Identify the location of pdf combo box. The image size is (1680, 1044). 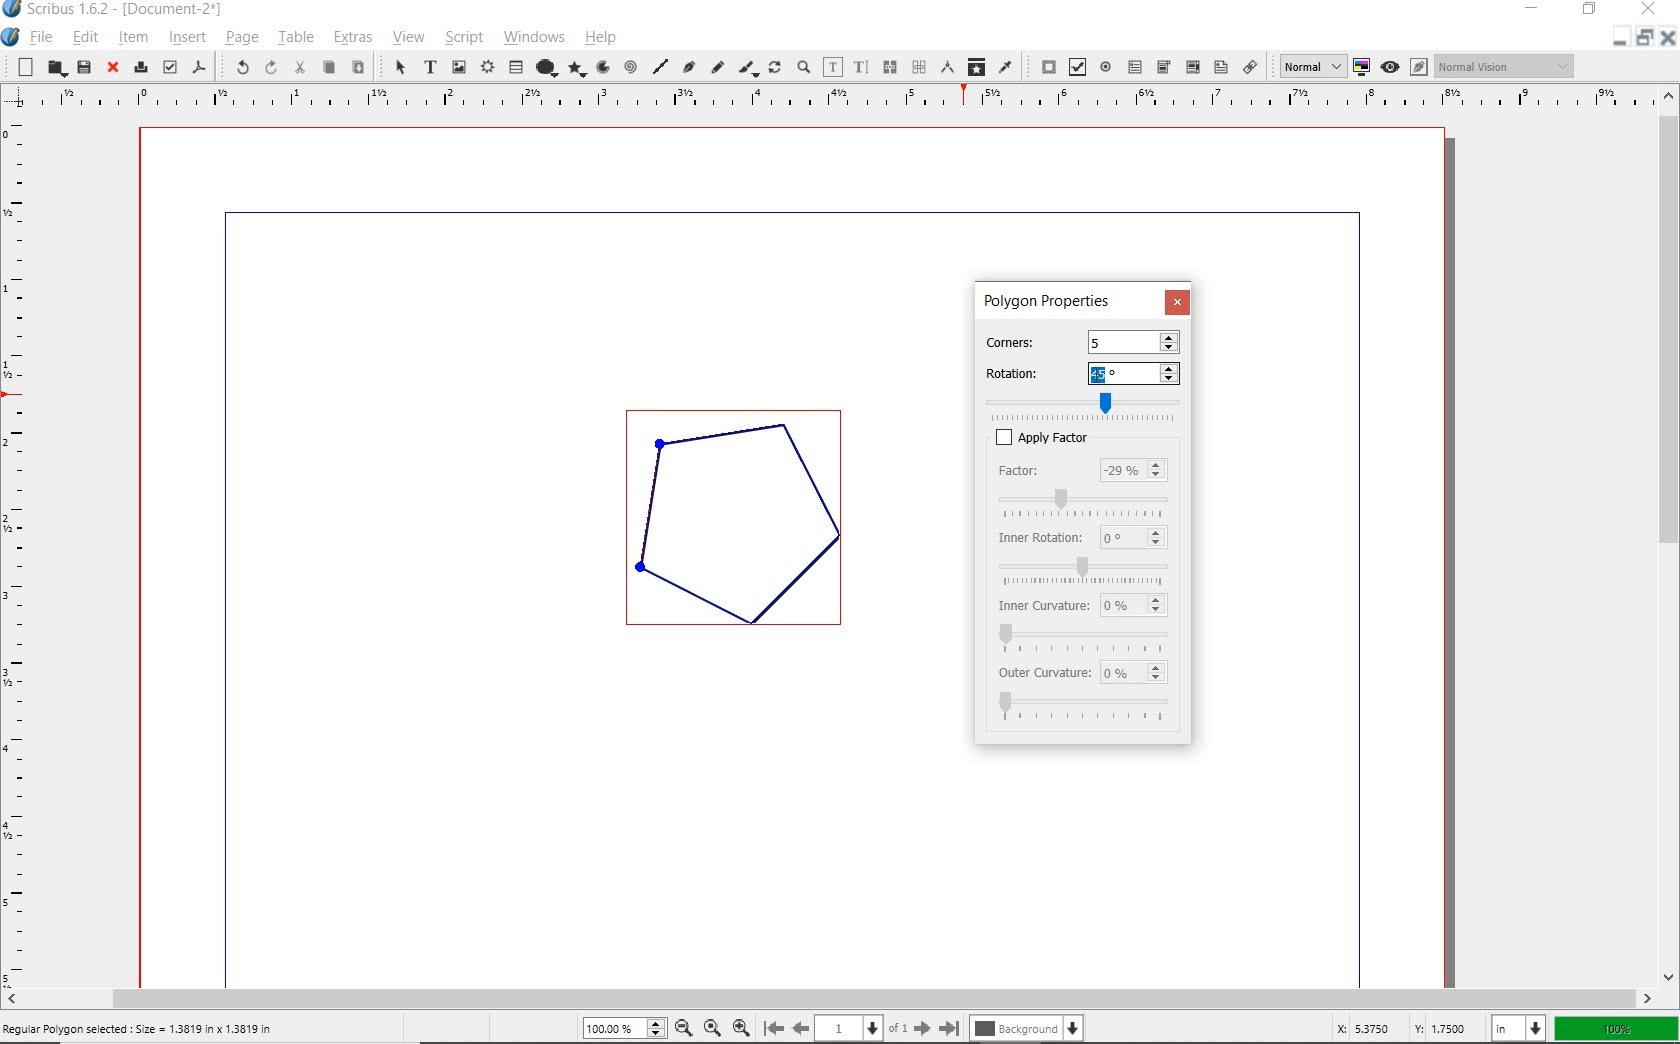
(1191, 67).